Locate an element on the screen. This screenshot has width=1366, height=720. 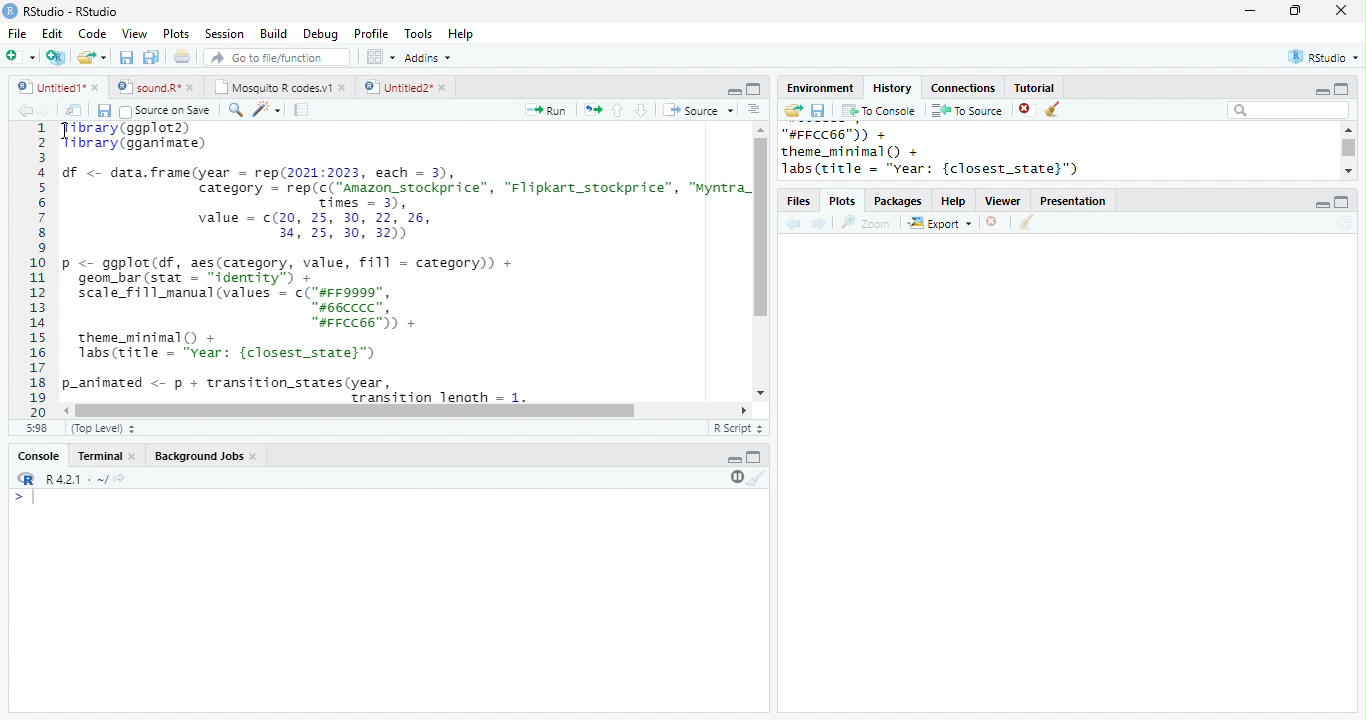
back is located at coordinates (793, 223).